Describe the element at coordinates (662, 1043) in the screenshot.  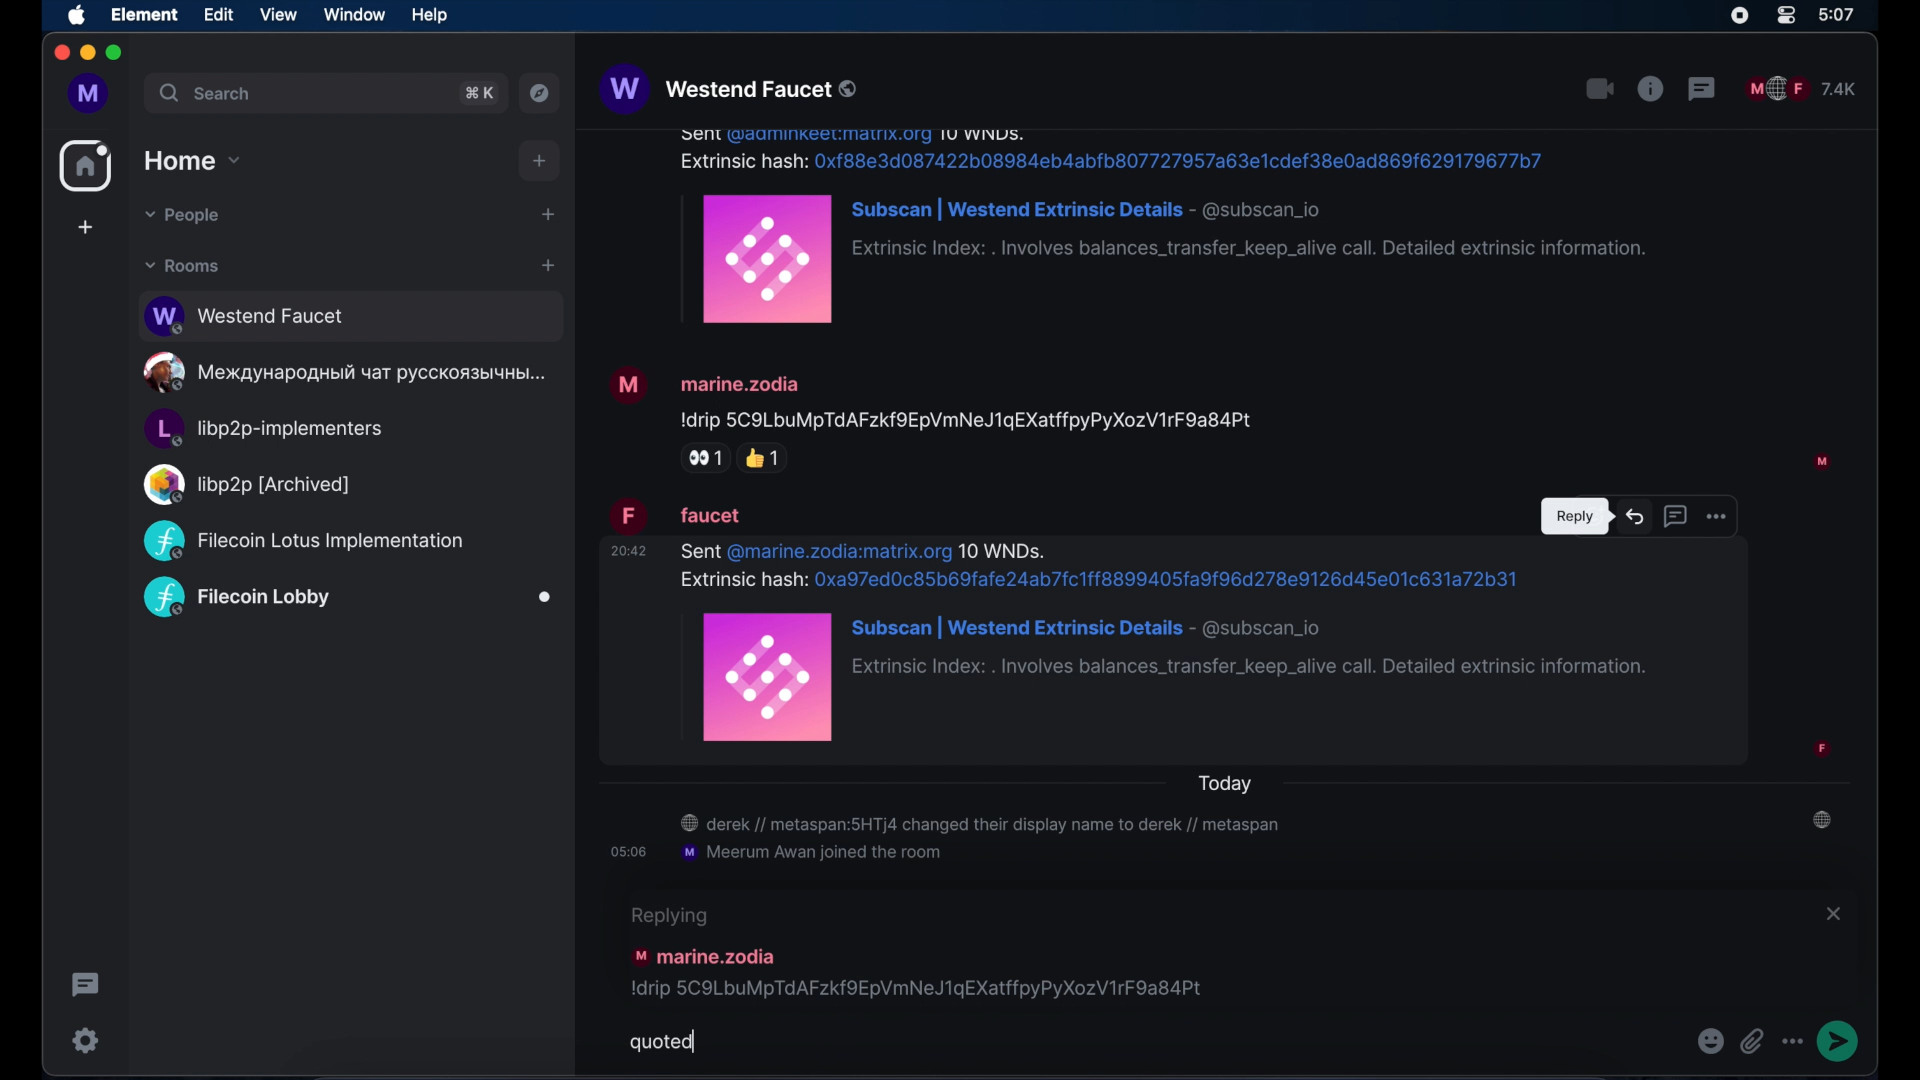
I see `quoted` at that location.